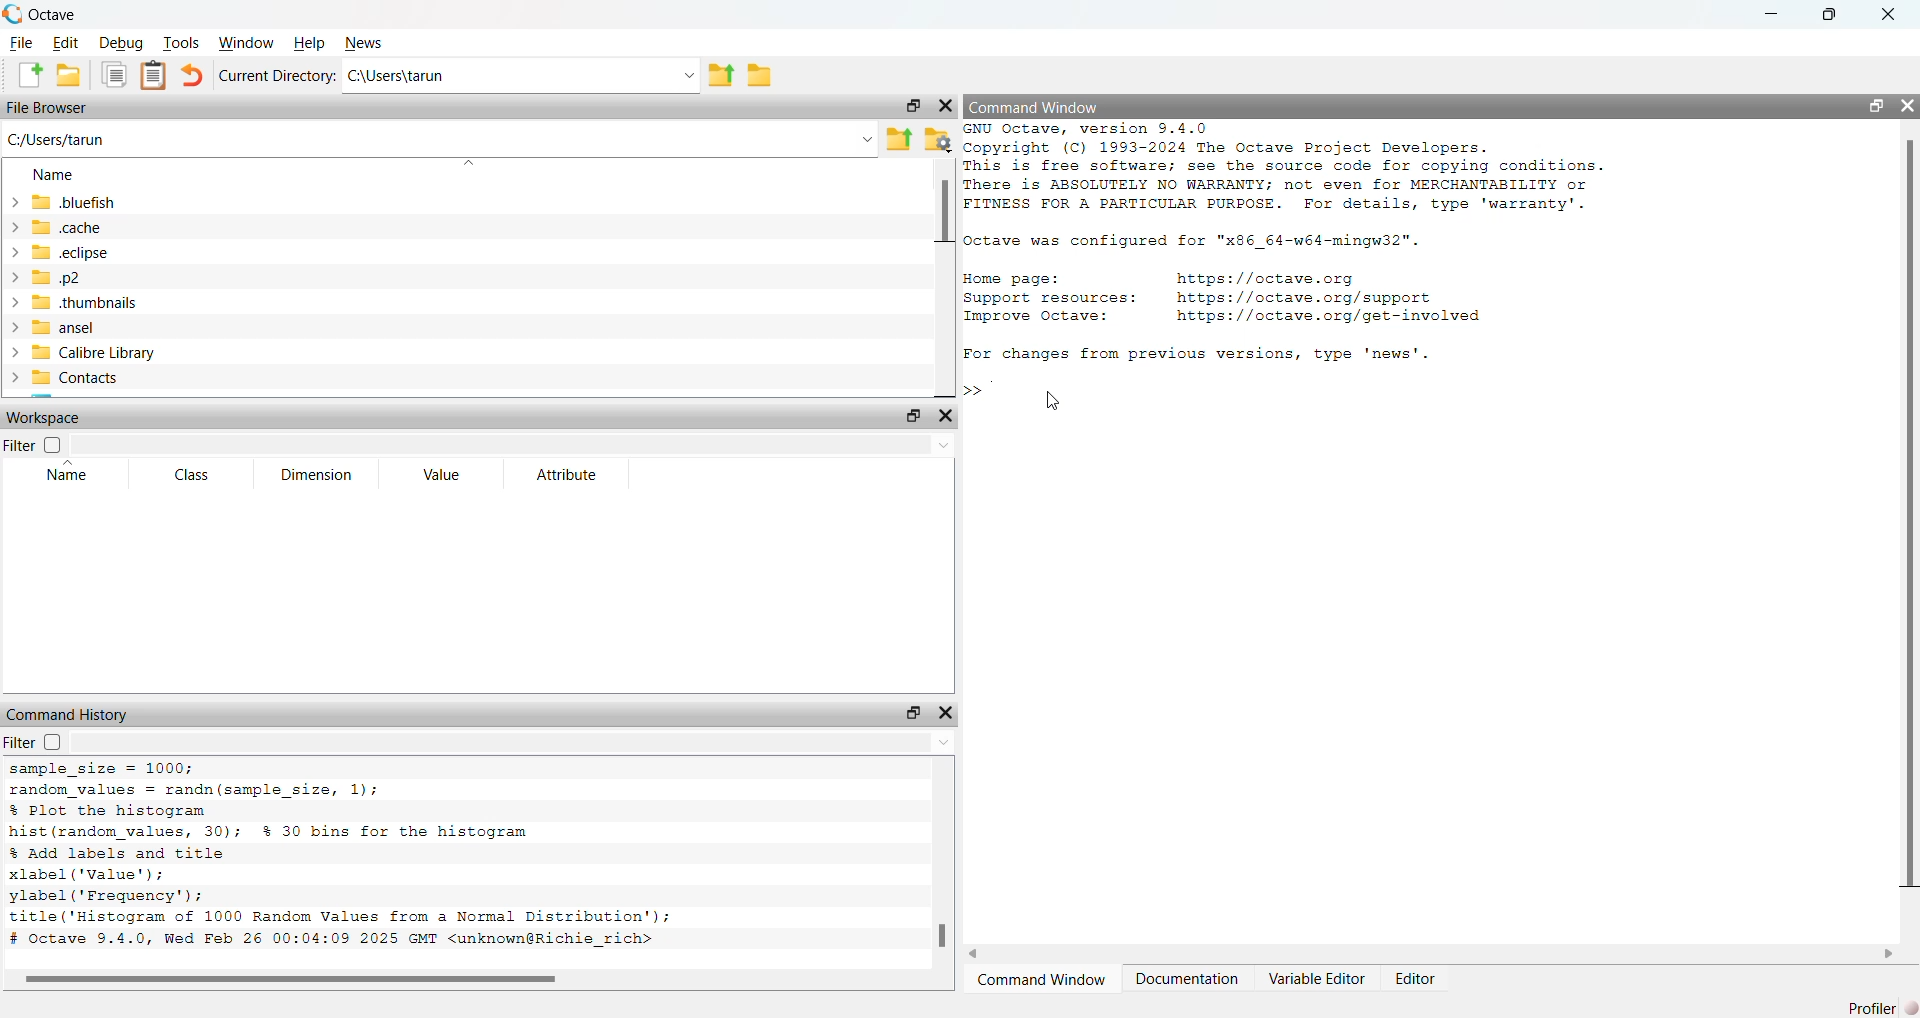 The image size is (1920, 1018). Describe the element at coordinates (1271, 276) in the screenshot. I see `https://octave.org` at that location.